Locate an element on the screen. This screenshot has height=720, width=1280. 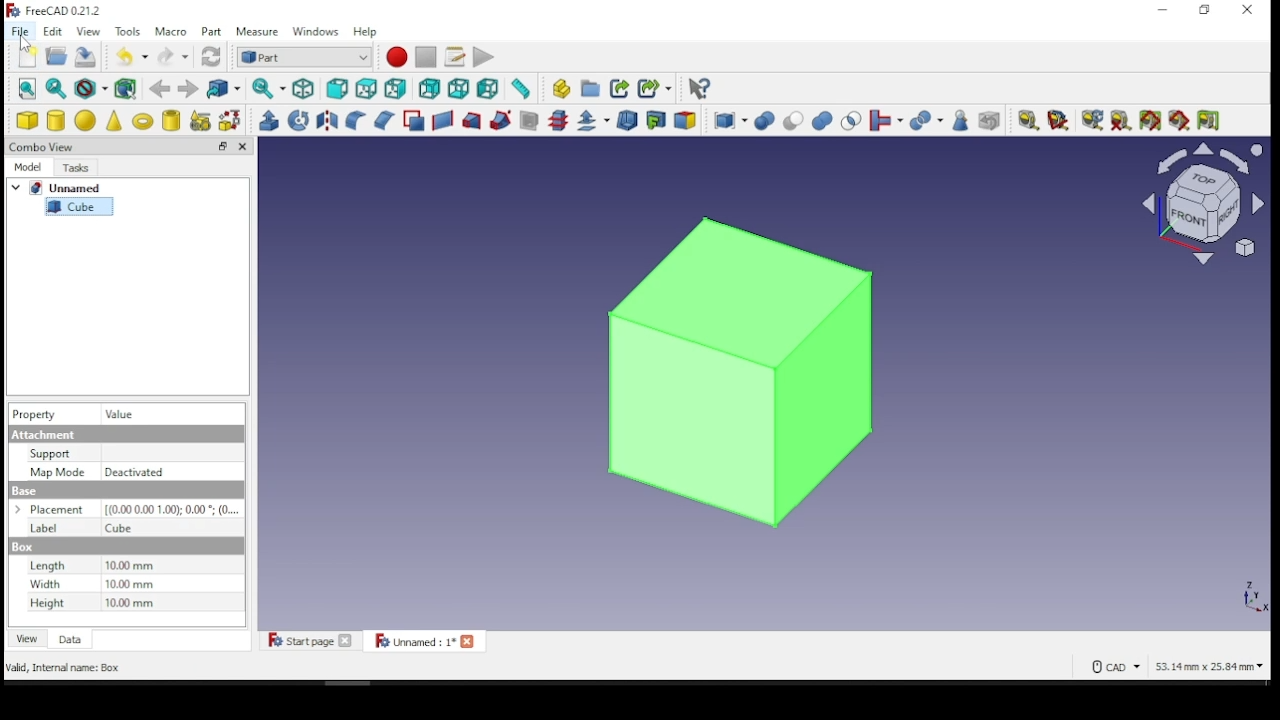
execute macro is located at coordinates (483, 57).